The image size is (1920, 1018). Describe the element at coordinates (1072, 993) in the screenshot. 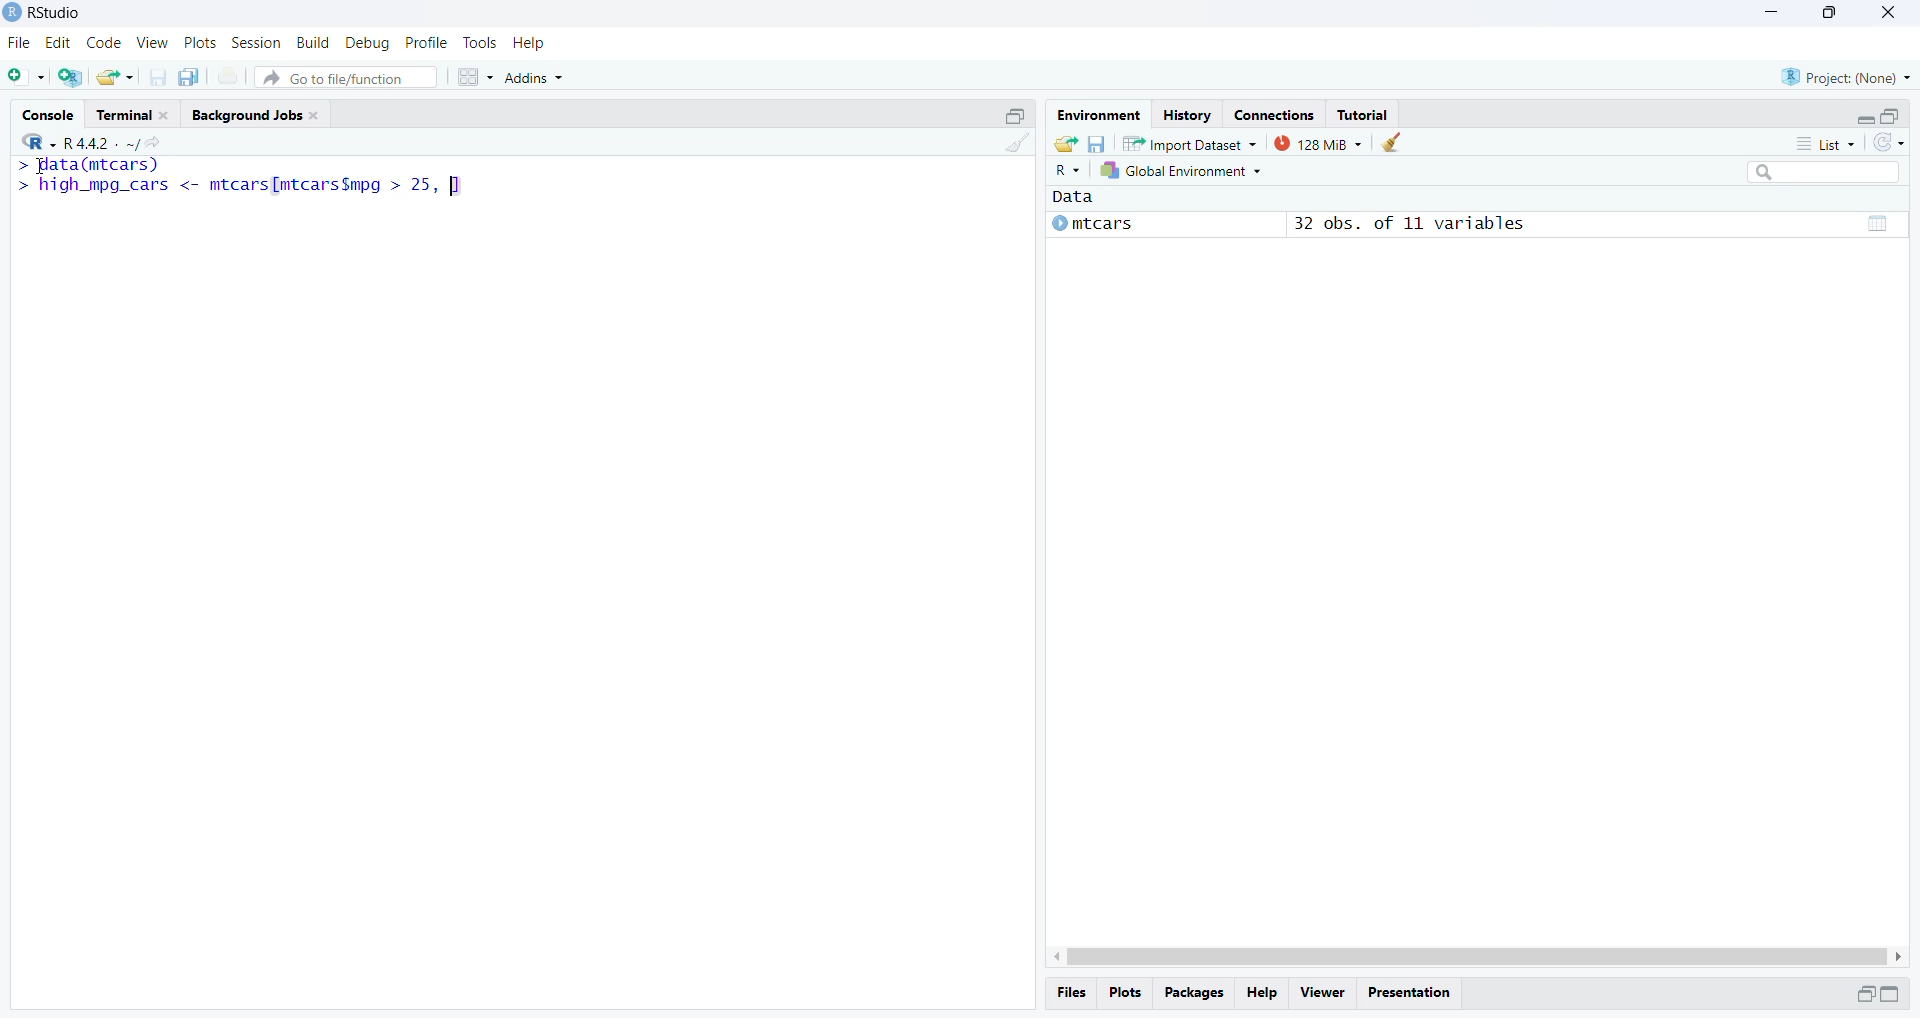

I see `Files` at that location.